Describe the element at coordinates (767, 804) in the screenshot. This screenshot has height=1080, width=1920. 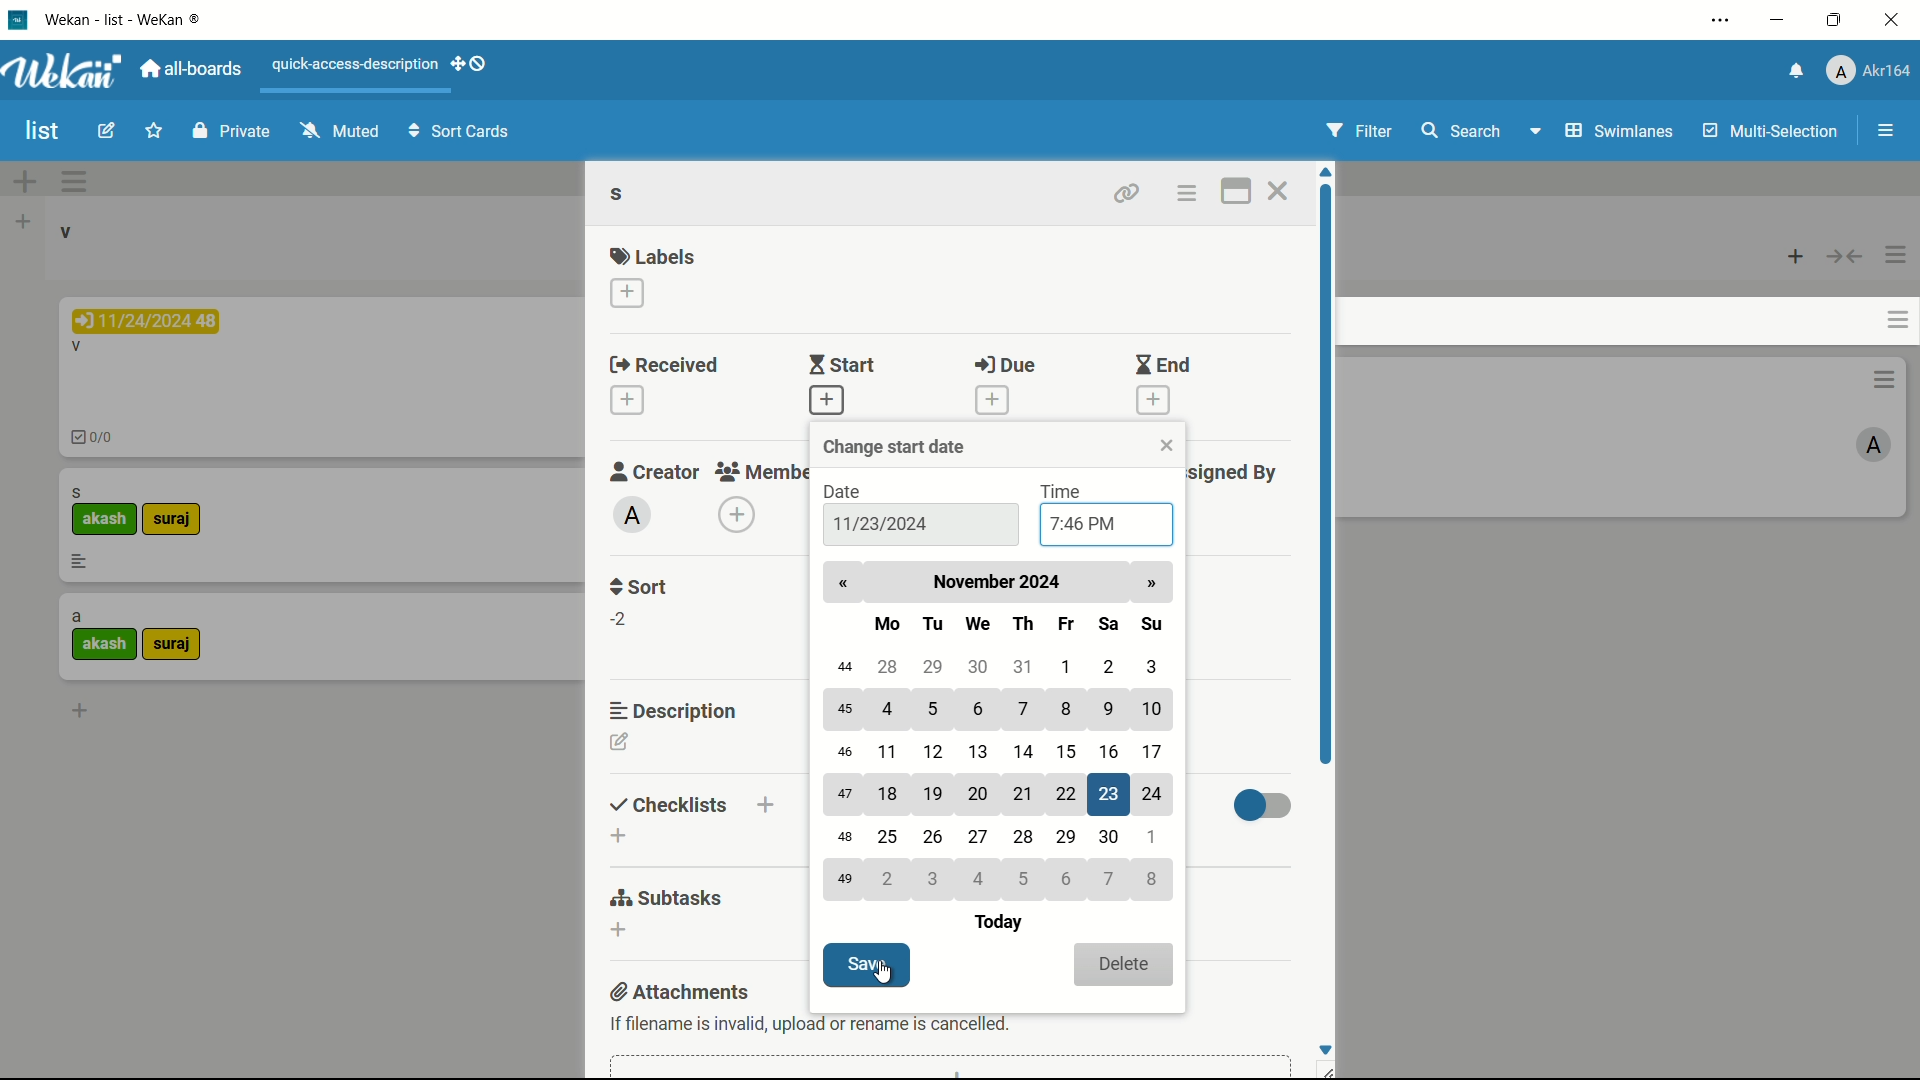
I see `add checklists` at that location.